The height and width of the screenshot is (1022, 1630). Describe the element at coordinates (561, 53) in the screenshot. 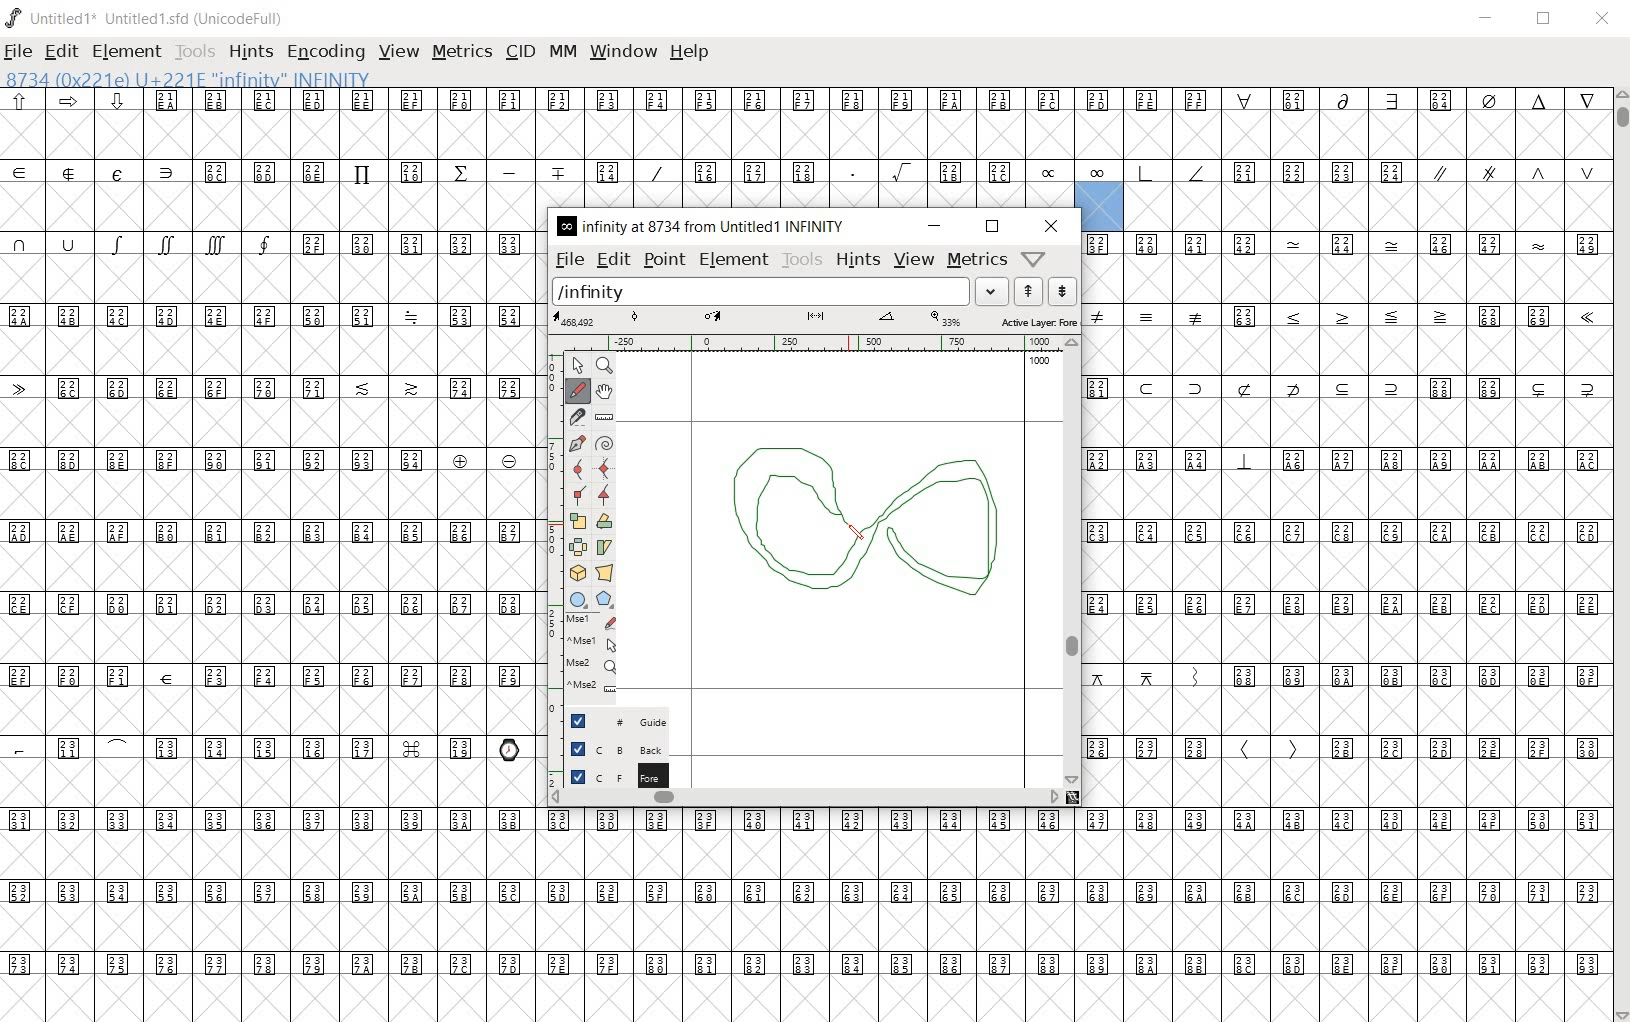

I see `mm` at that location.